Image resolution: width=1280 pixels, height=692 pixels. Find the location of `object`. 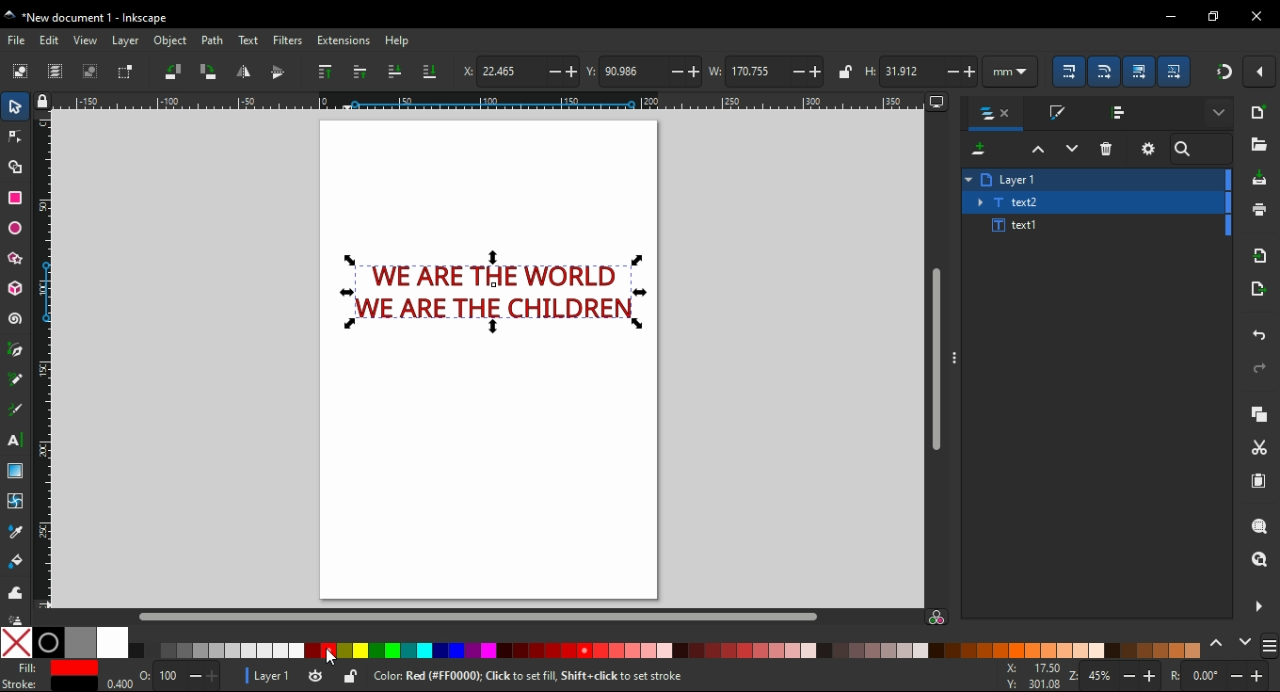

object is located at coordinates (170, 42).